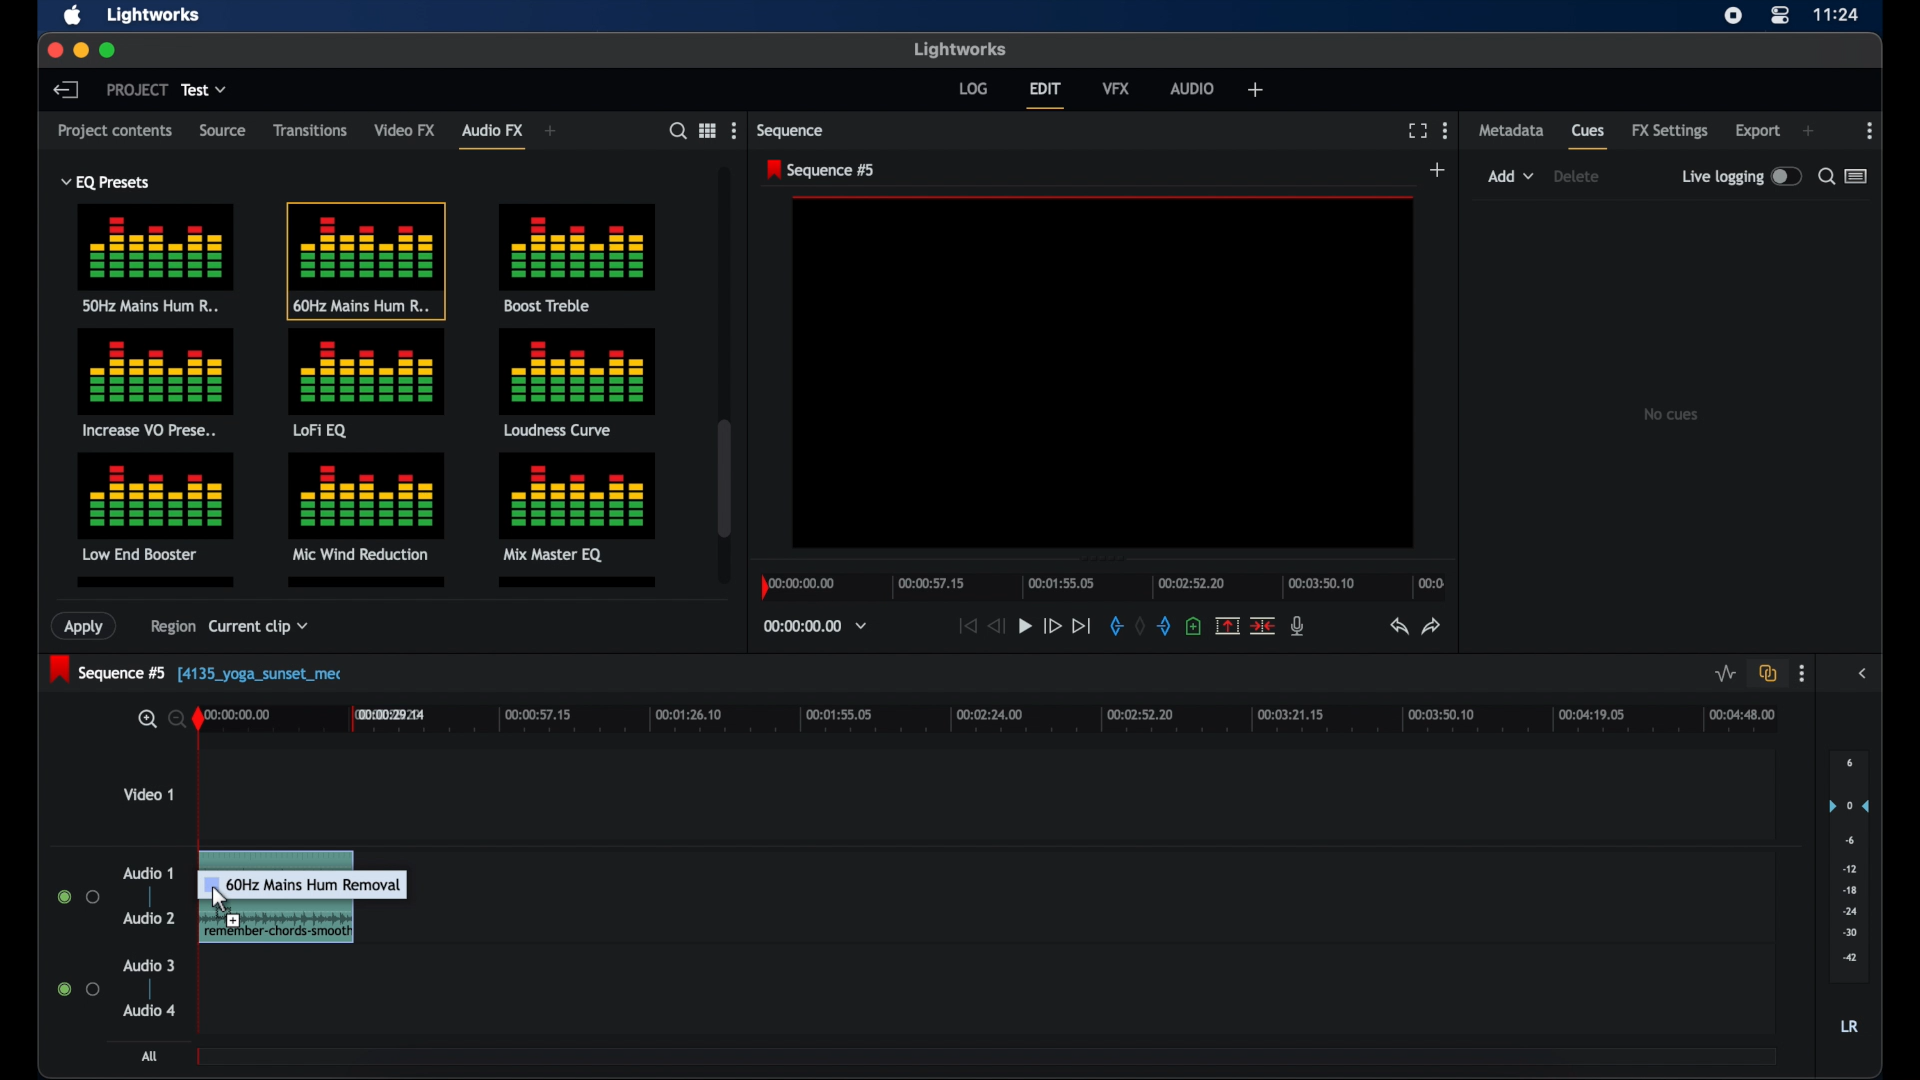 The image size is (1920, 1080). I want to click on lofi eq, so click(367, 384).